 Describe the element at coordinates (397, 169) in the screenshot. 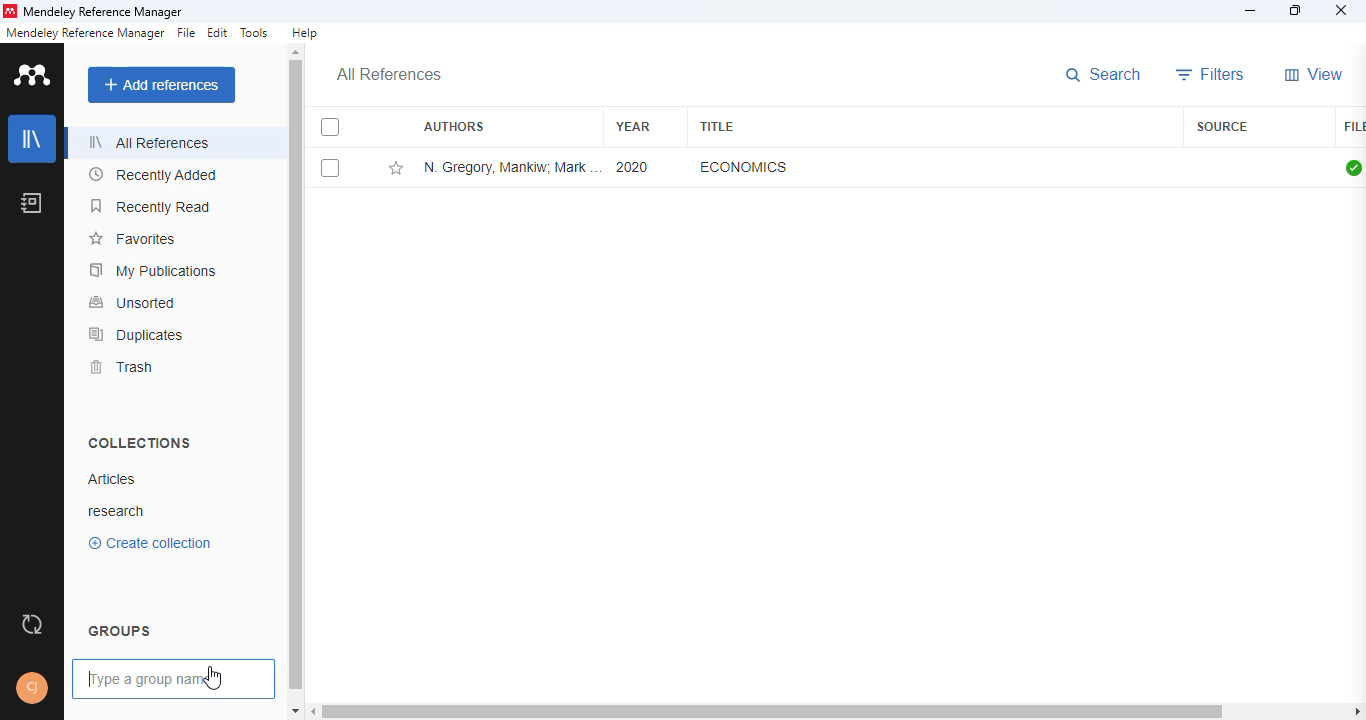

I see `add this reference to favorites` at that location.